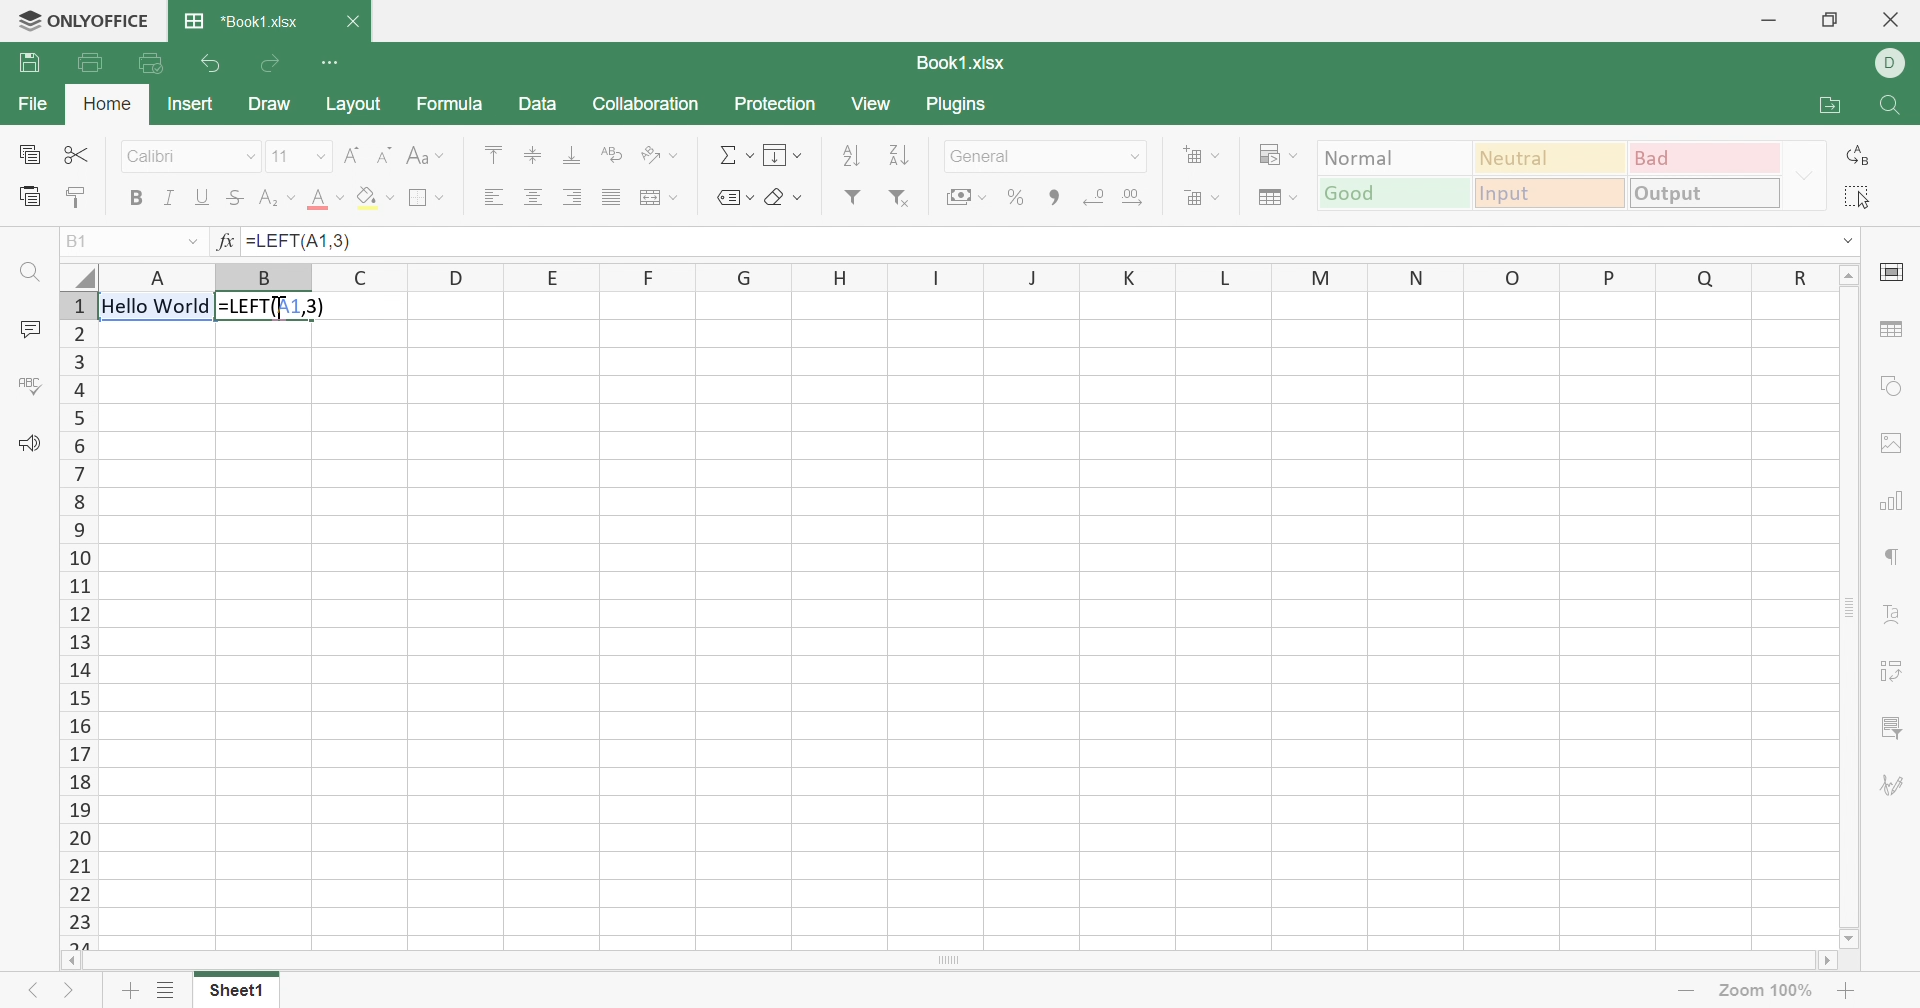  I want to click on Output, so click(1705, 192).